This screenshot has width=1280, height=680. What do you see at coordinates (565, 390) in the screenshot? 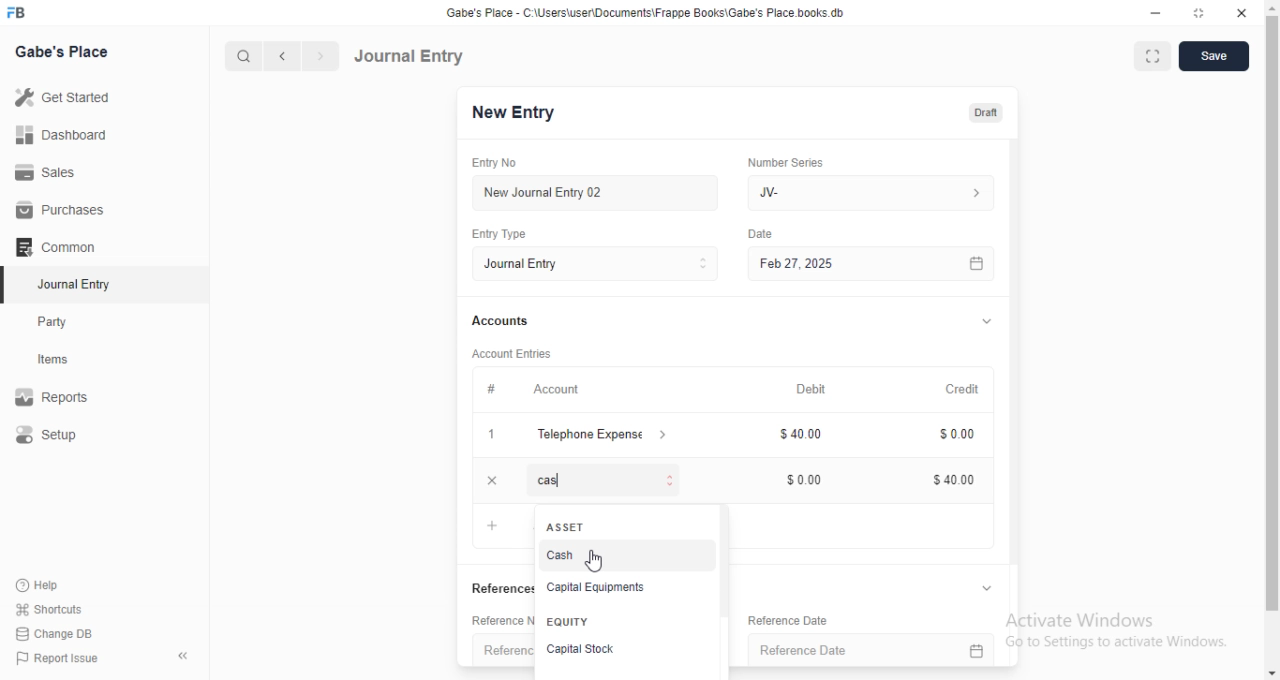
I see `Account` at bounding box center [565, 390].